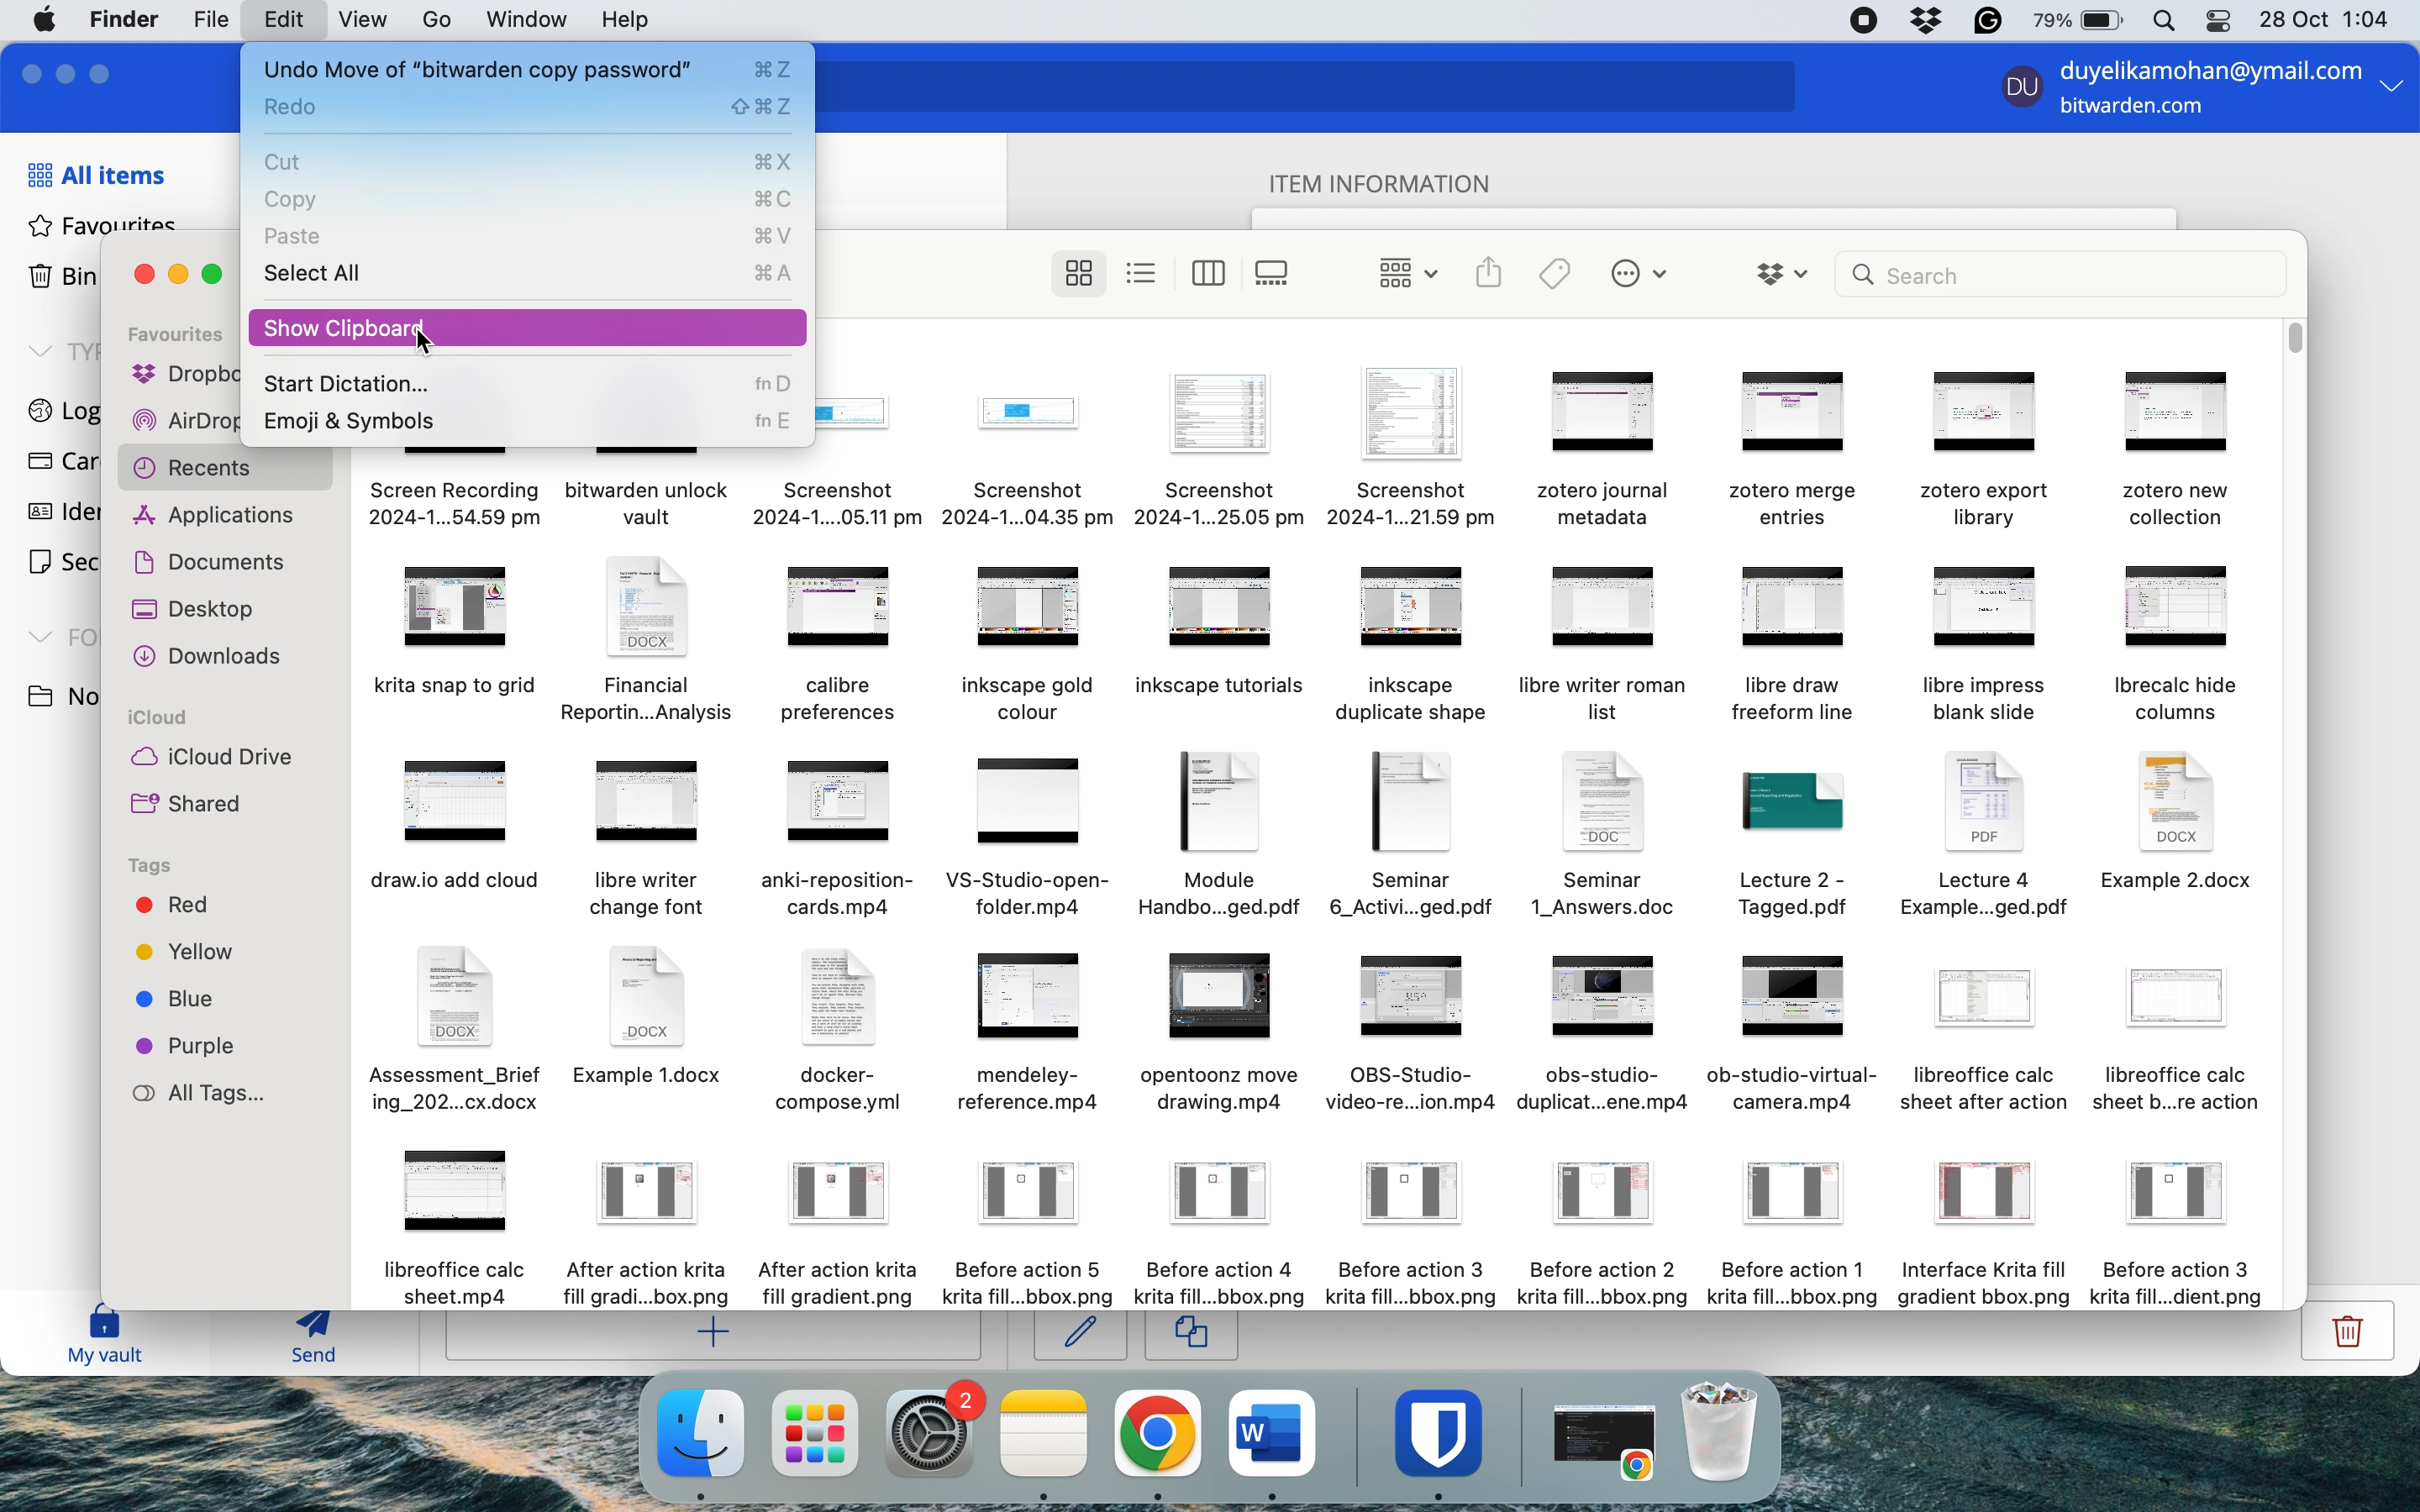 This screenshot has height=1512, width=2420. I want to click on tags, so click(154, 867).